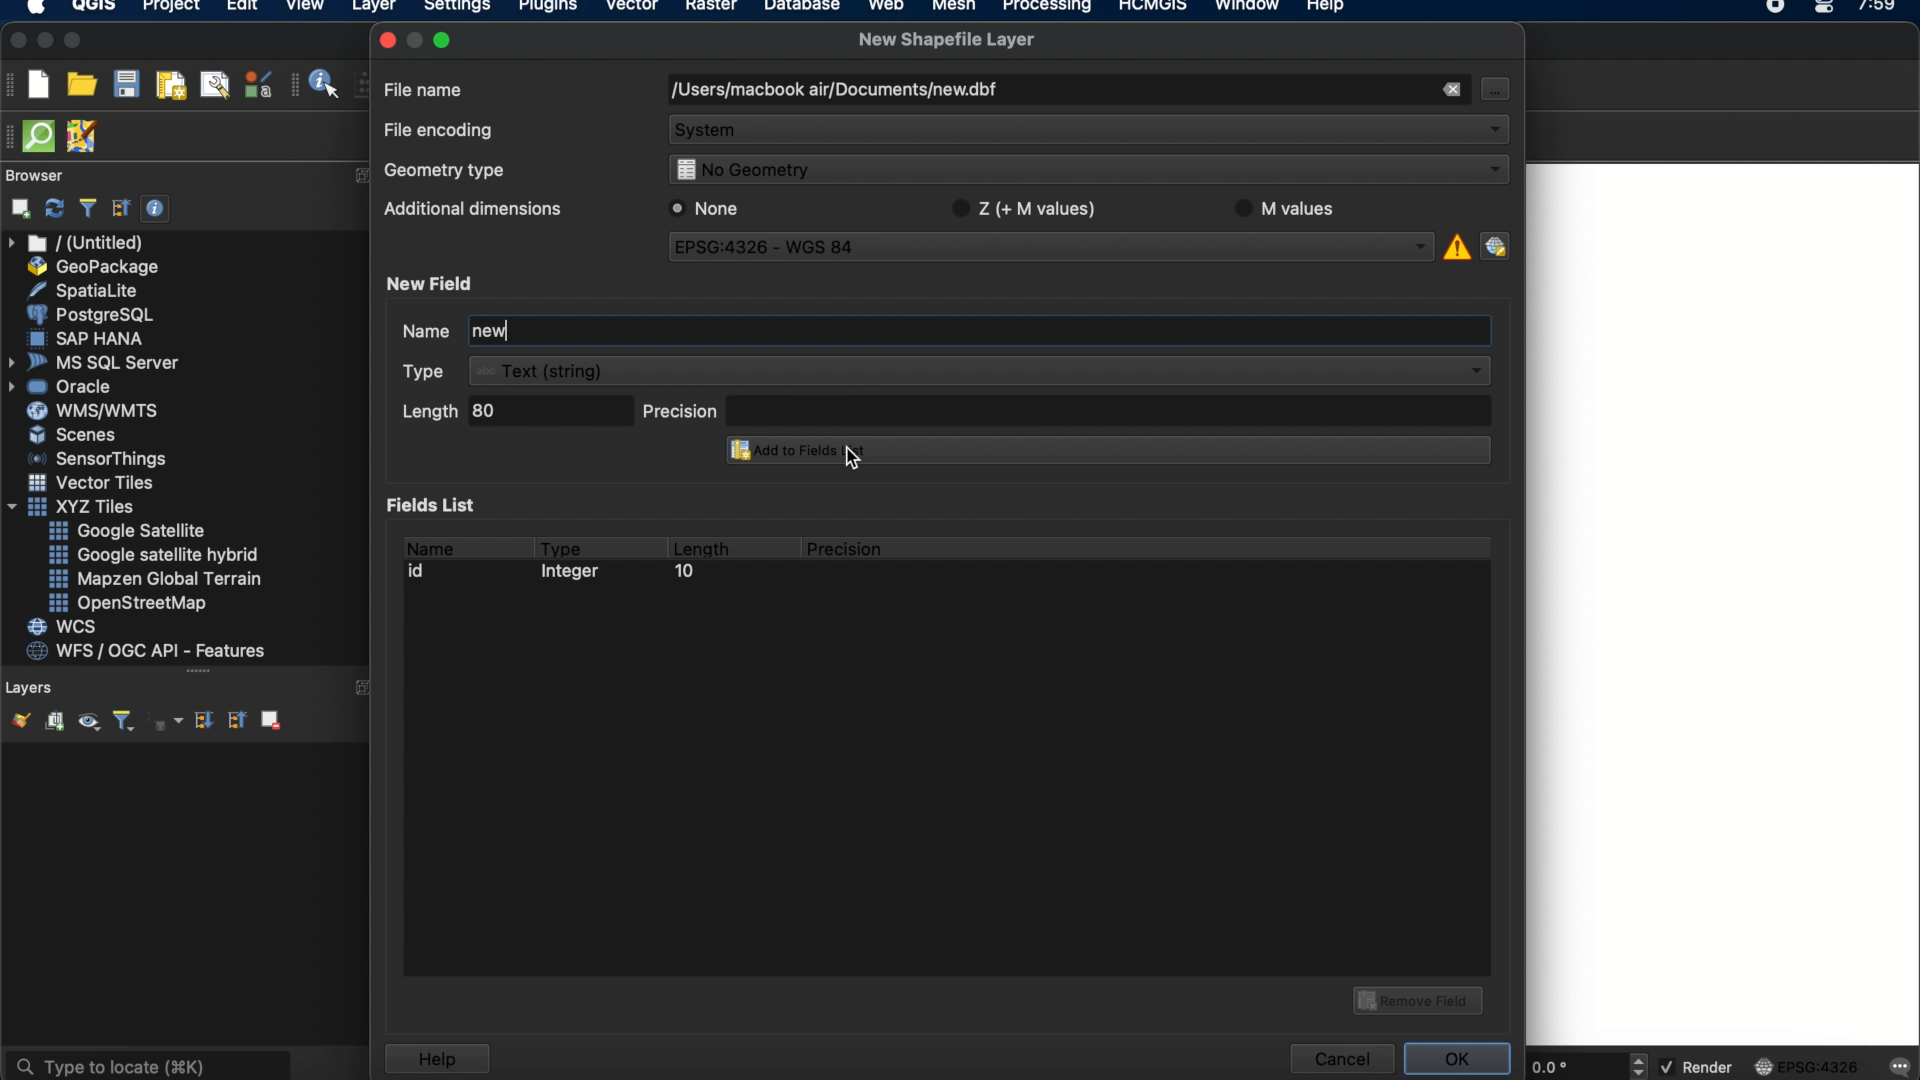 The height and width of the screenshot is (1080, 1920). I want to click on render, so click(1699, 1068).